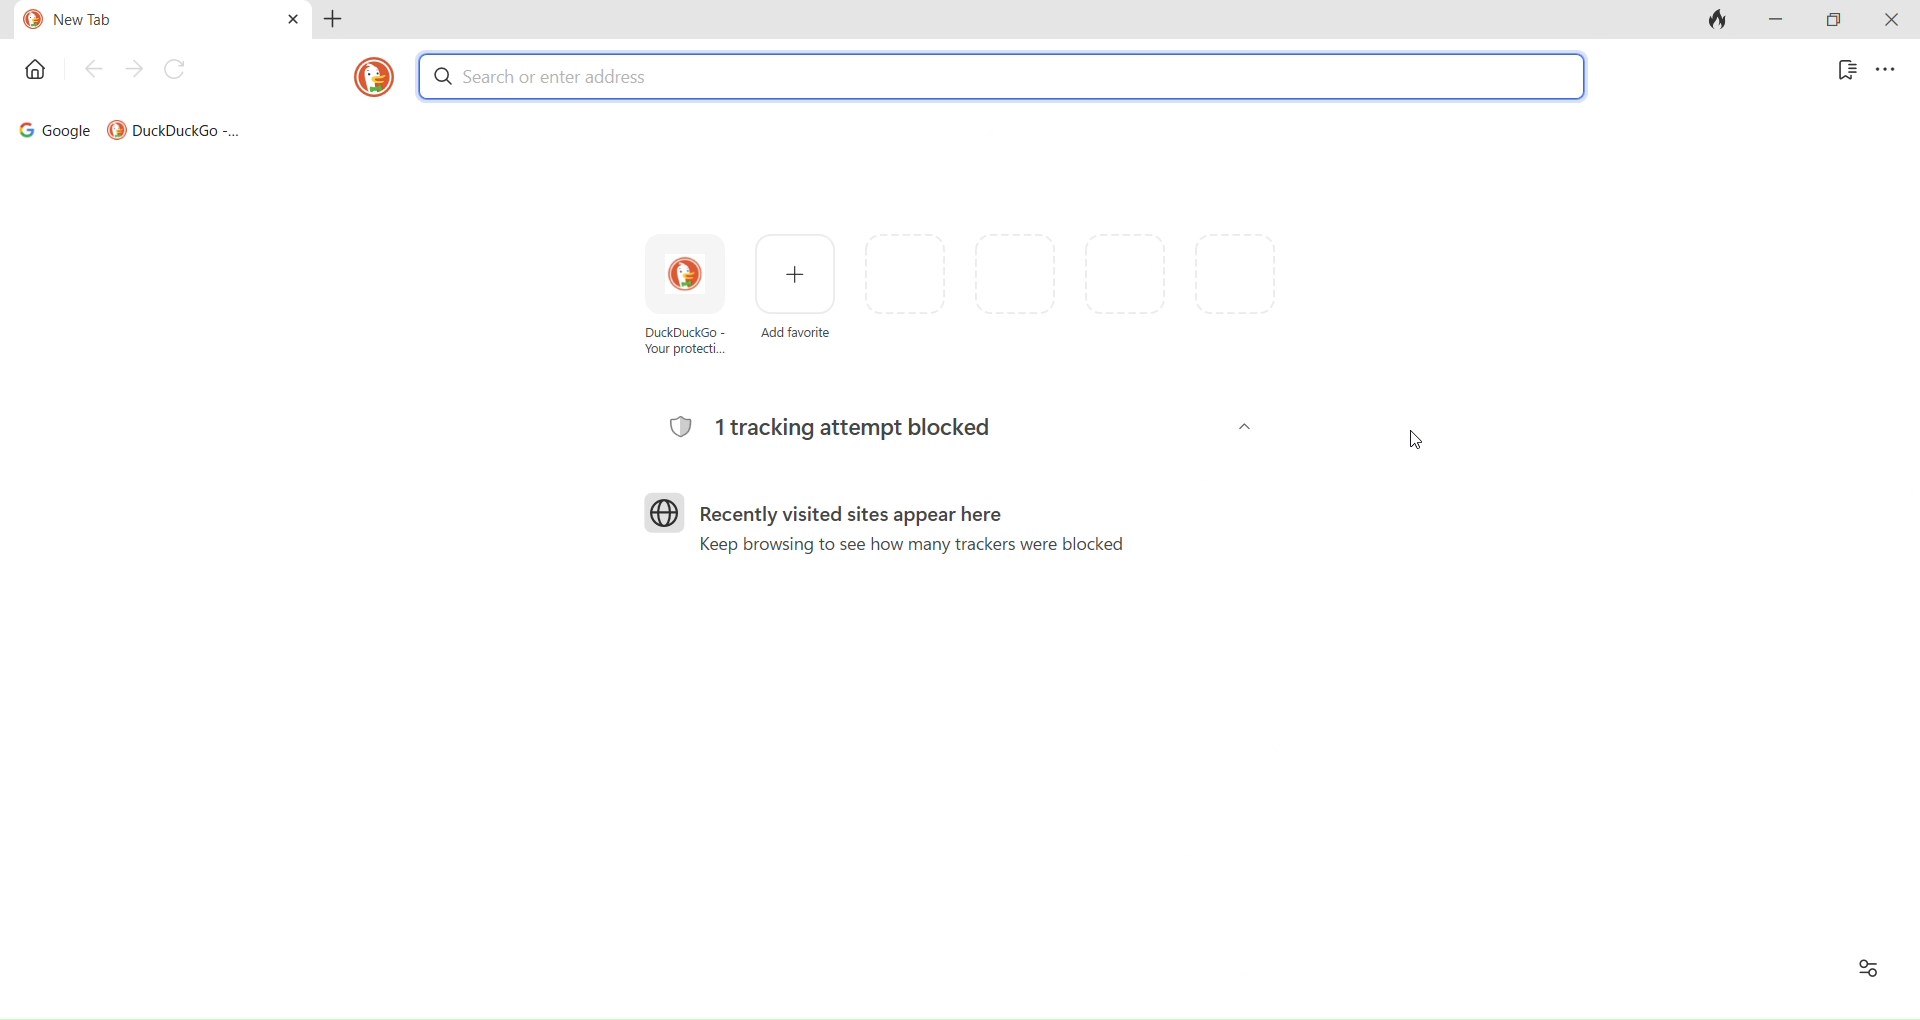 The width and height of the screenshot is (1920, 1020). What do you see at coordinates (135, 68) in the screenshot?
I see `forward` at bounding box center [135, 68].